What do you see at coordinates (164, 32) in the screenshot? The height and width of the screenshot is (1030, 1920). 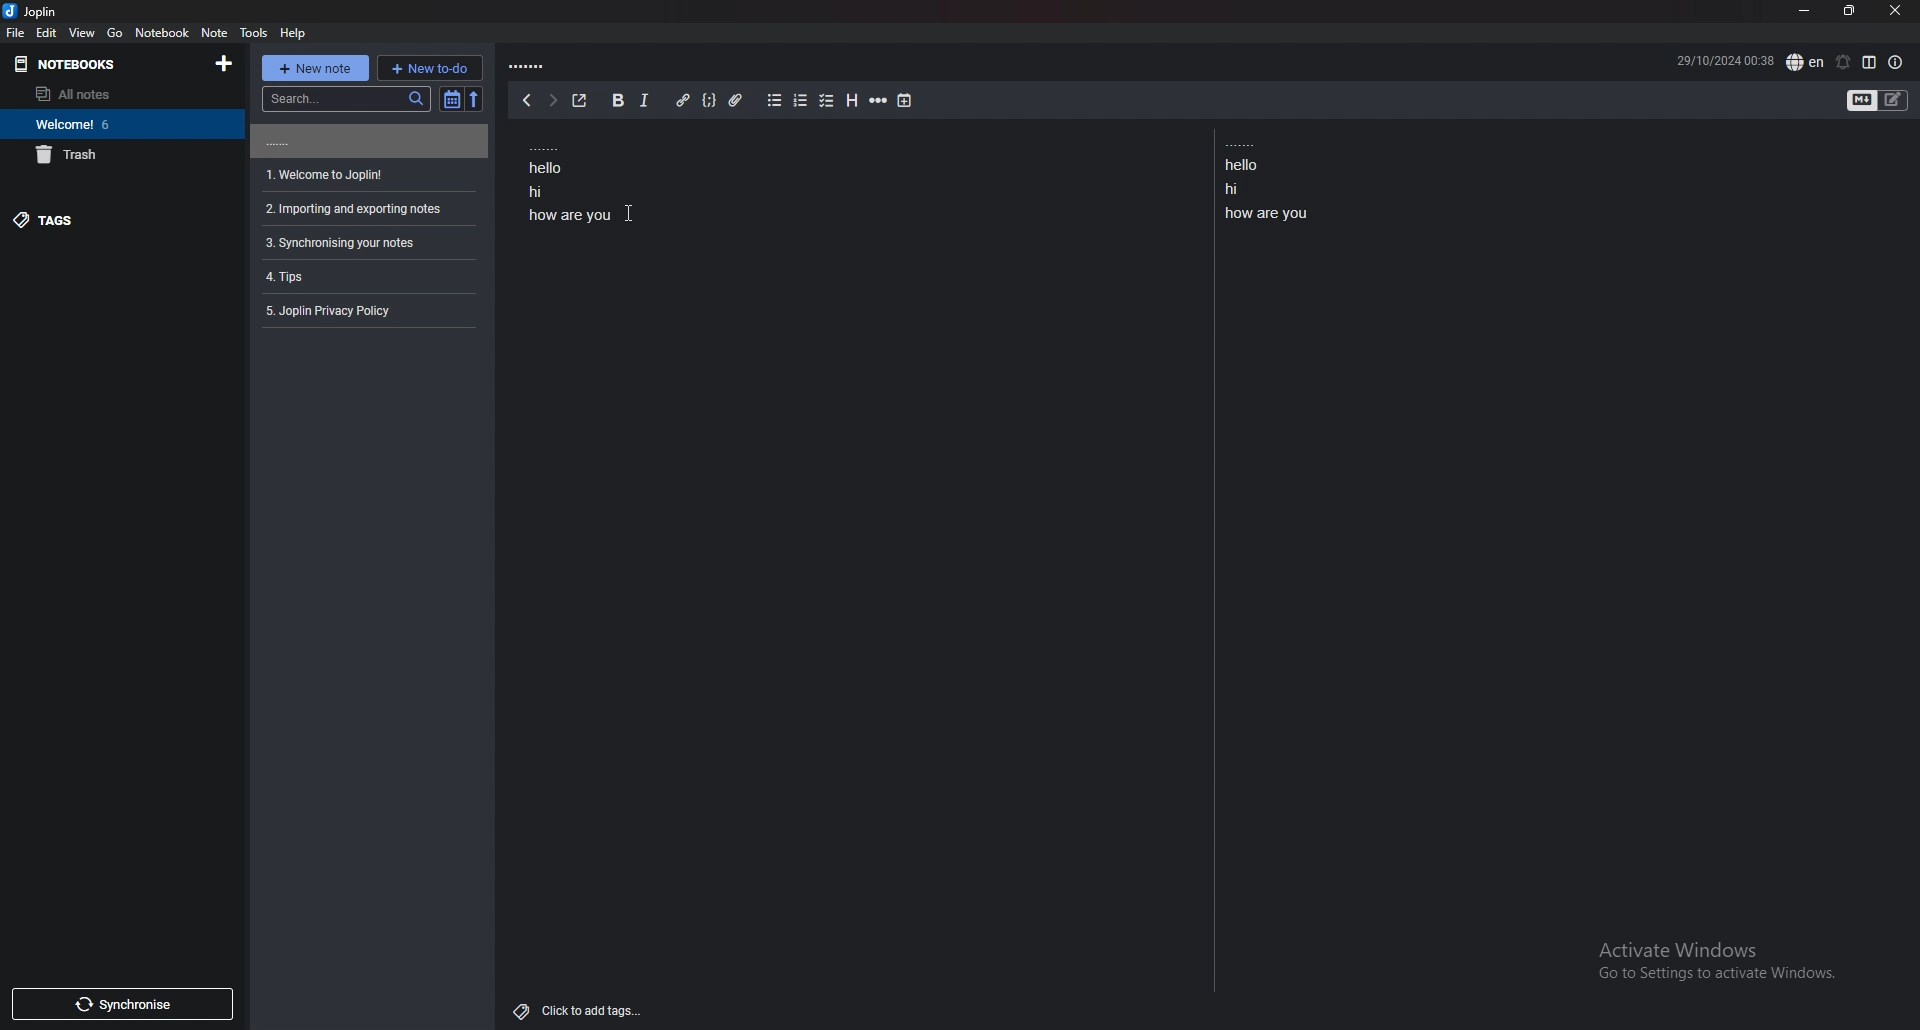 I see `notebook` at bounding box center [164, 32].